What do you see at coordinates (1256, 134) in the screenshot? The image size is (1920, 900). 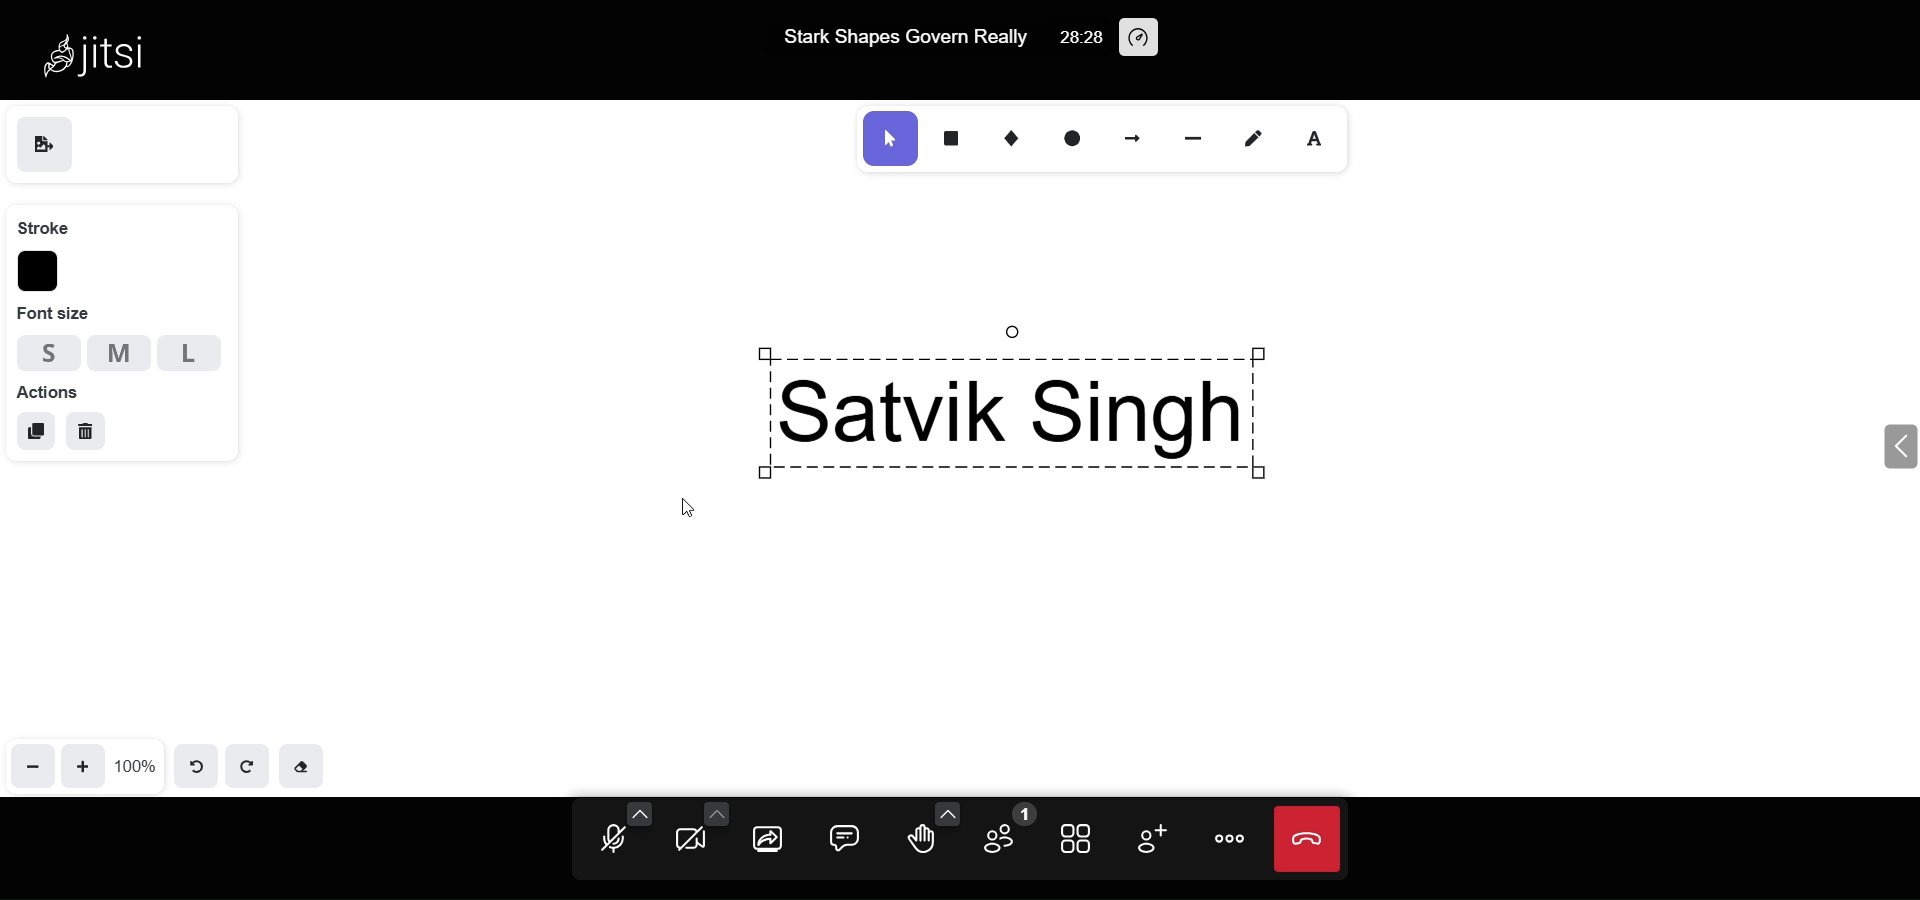 I see `draw` at bounding box center [1256, 134].